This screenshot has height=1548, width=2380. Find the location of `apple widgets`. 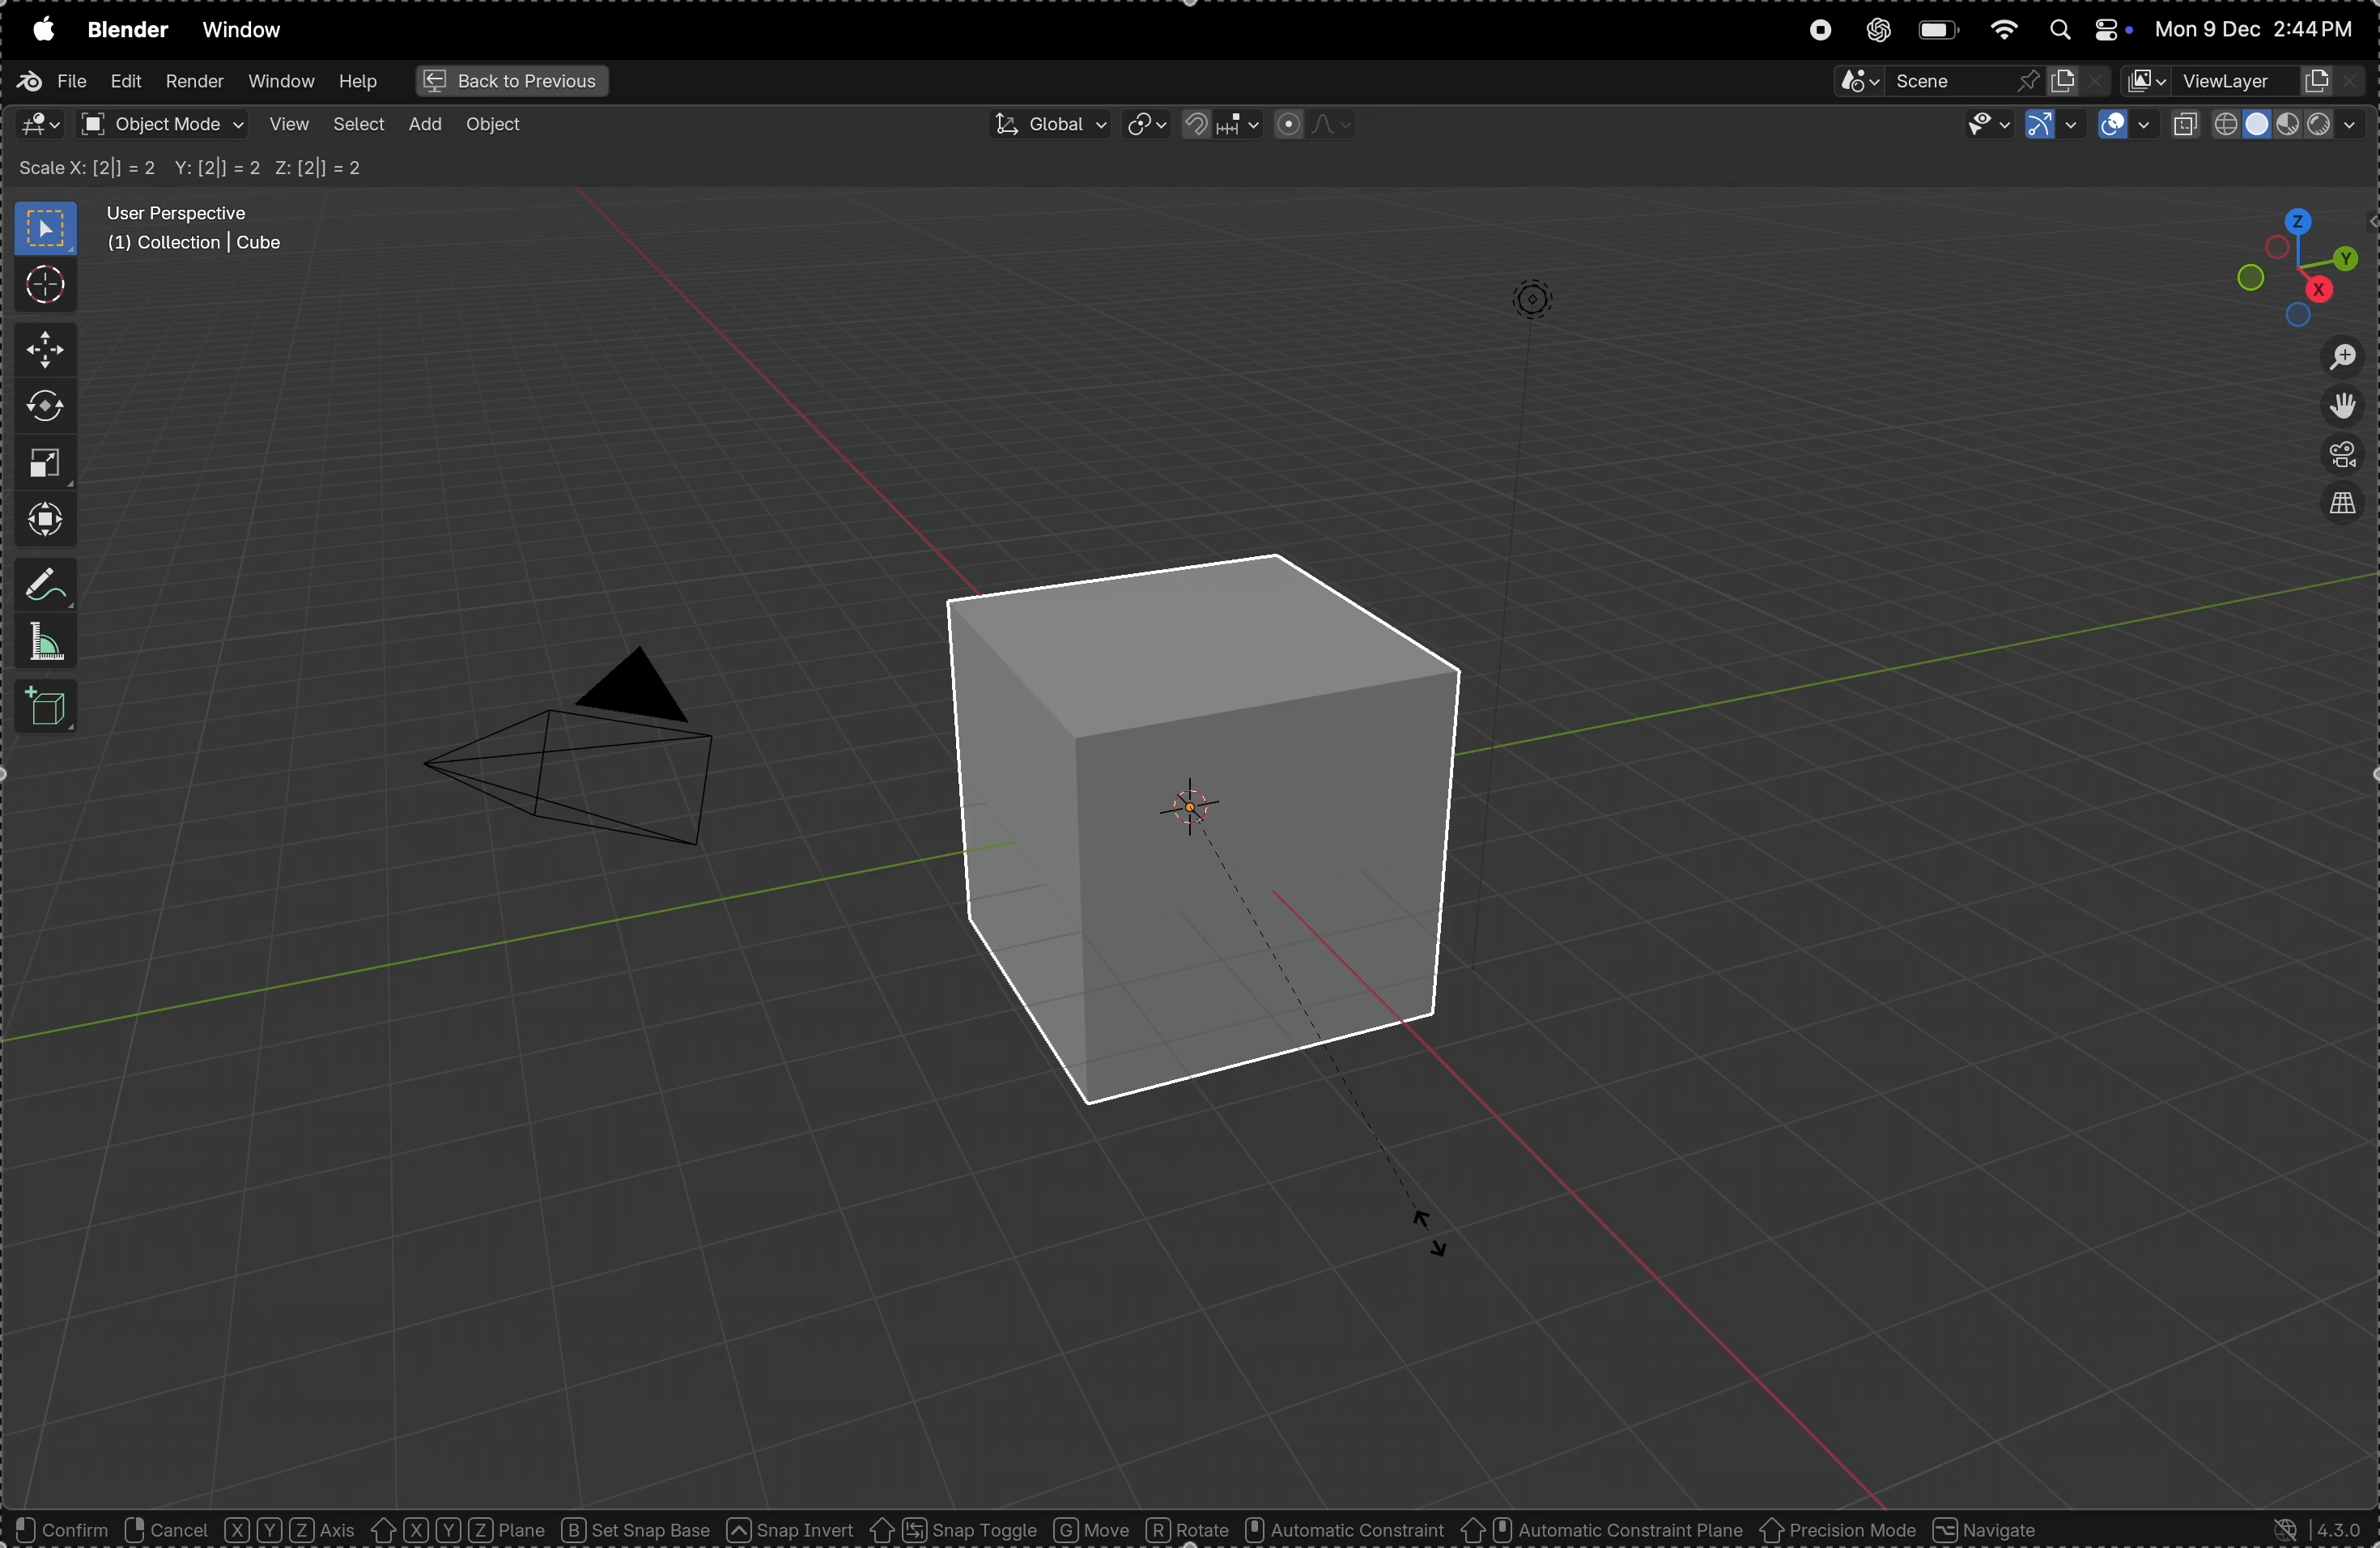

apple widgets is located at coordinates (2084, 31).